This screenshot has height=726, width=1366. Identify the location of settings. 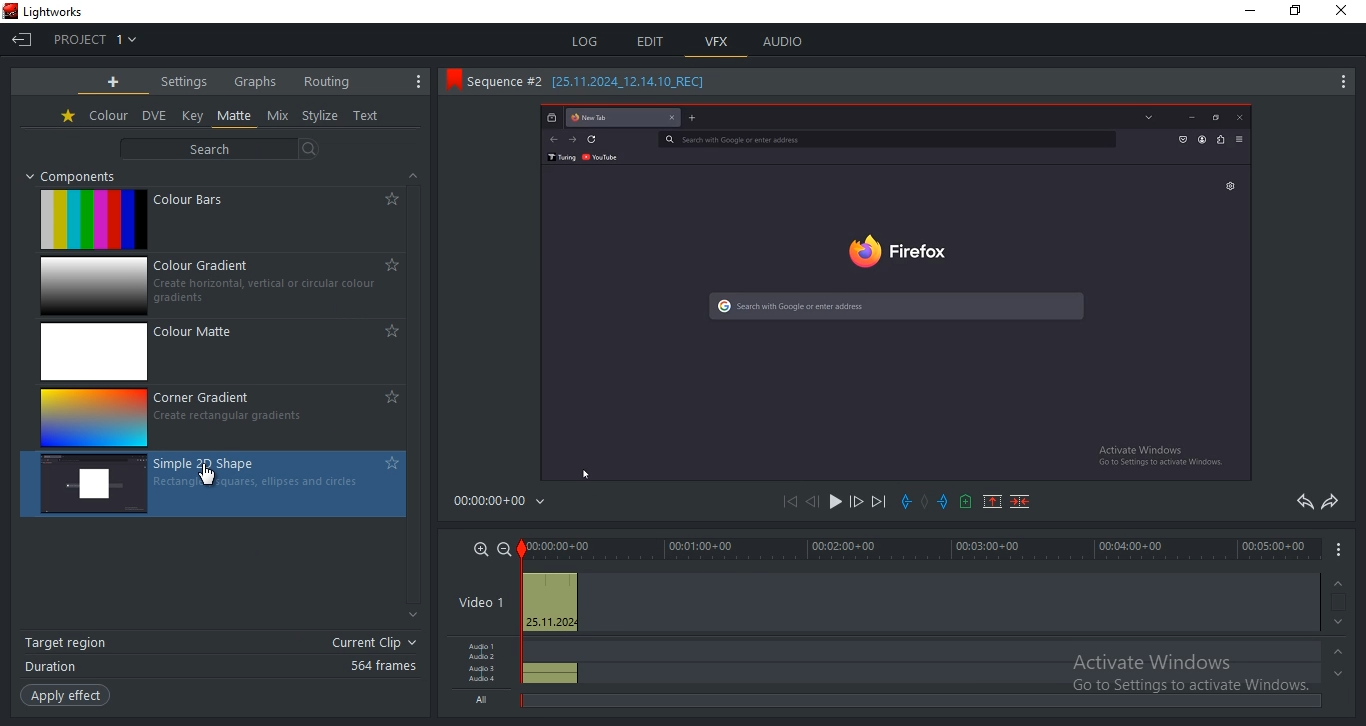
(184, 81).